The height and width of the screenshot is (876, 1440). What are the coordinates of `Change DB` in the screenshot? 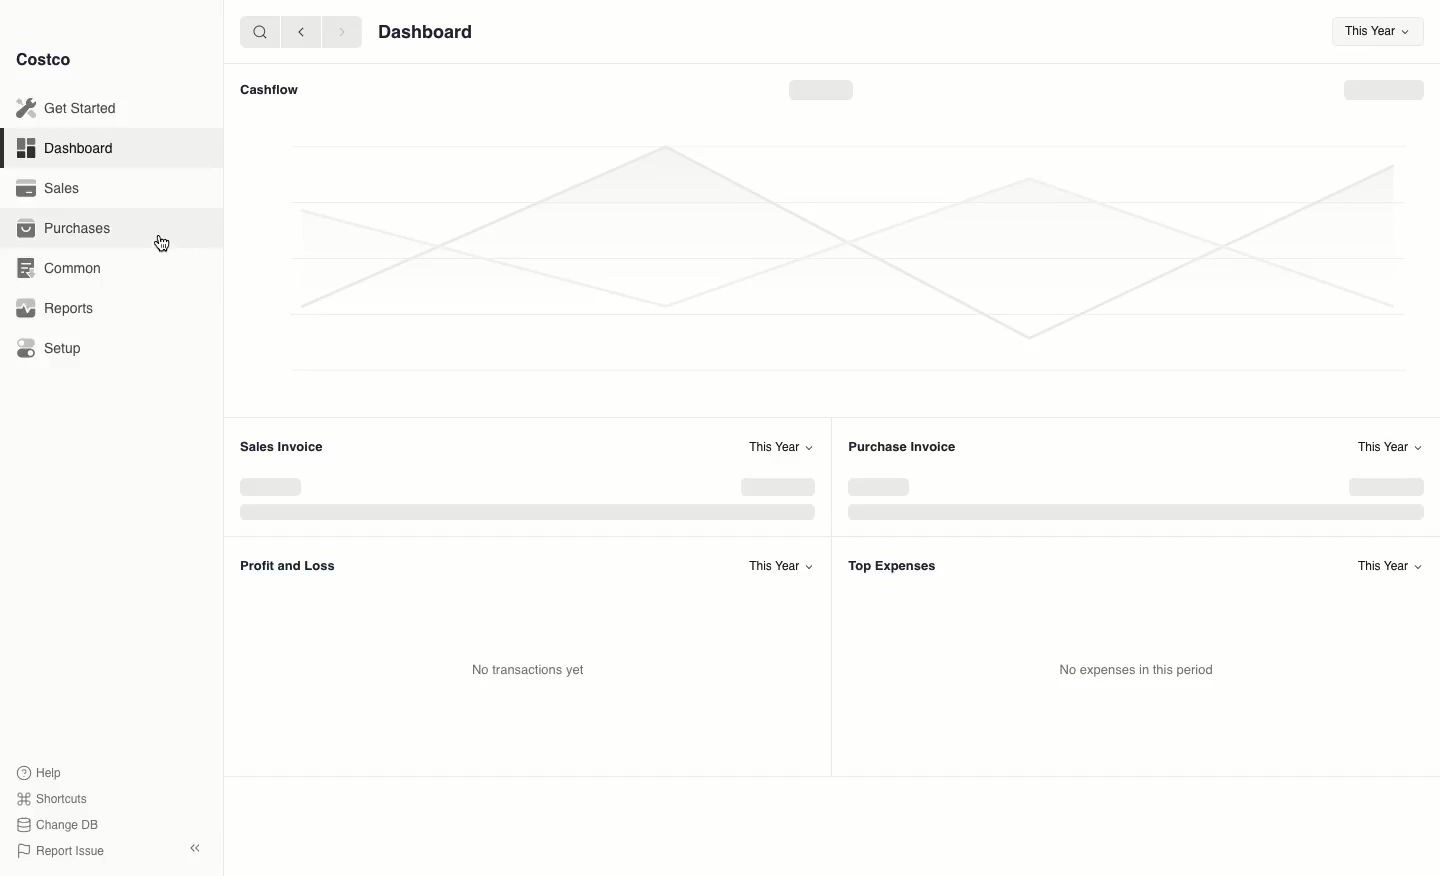 It's located at (61, 825).